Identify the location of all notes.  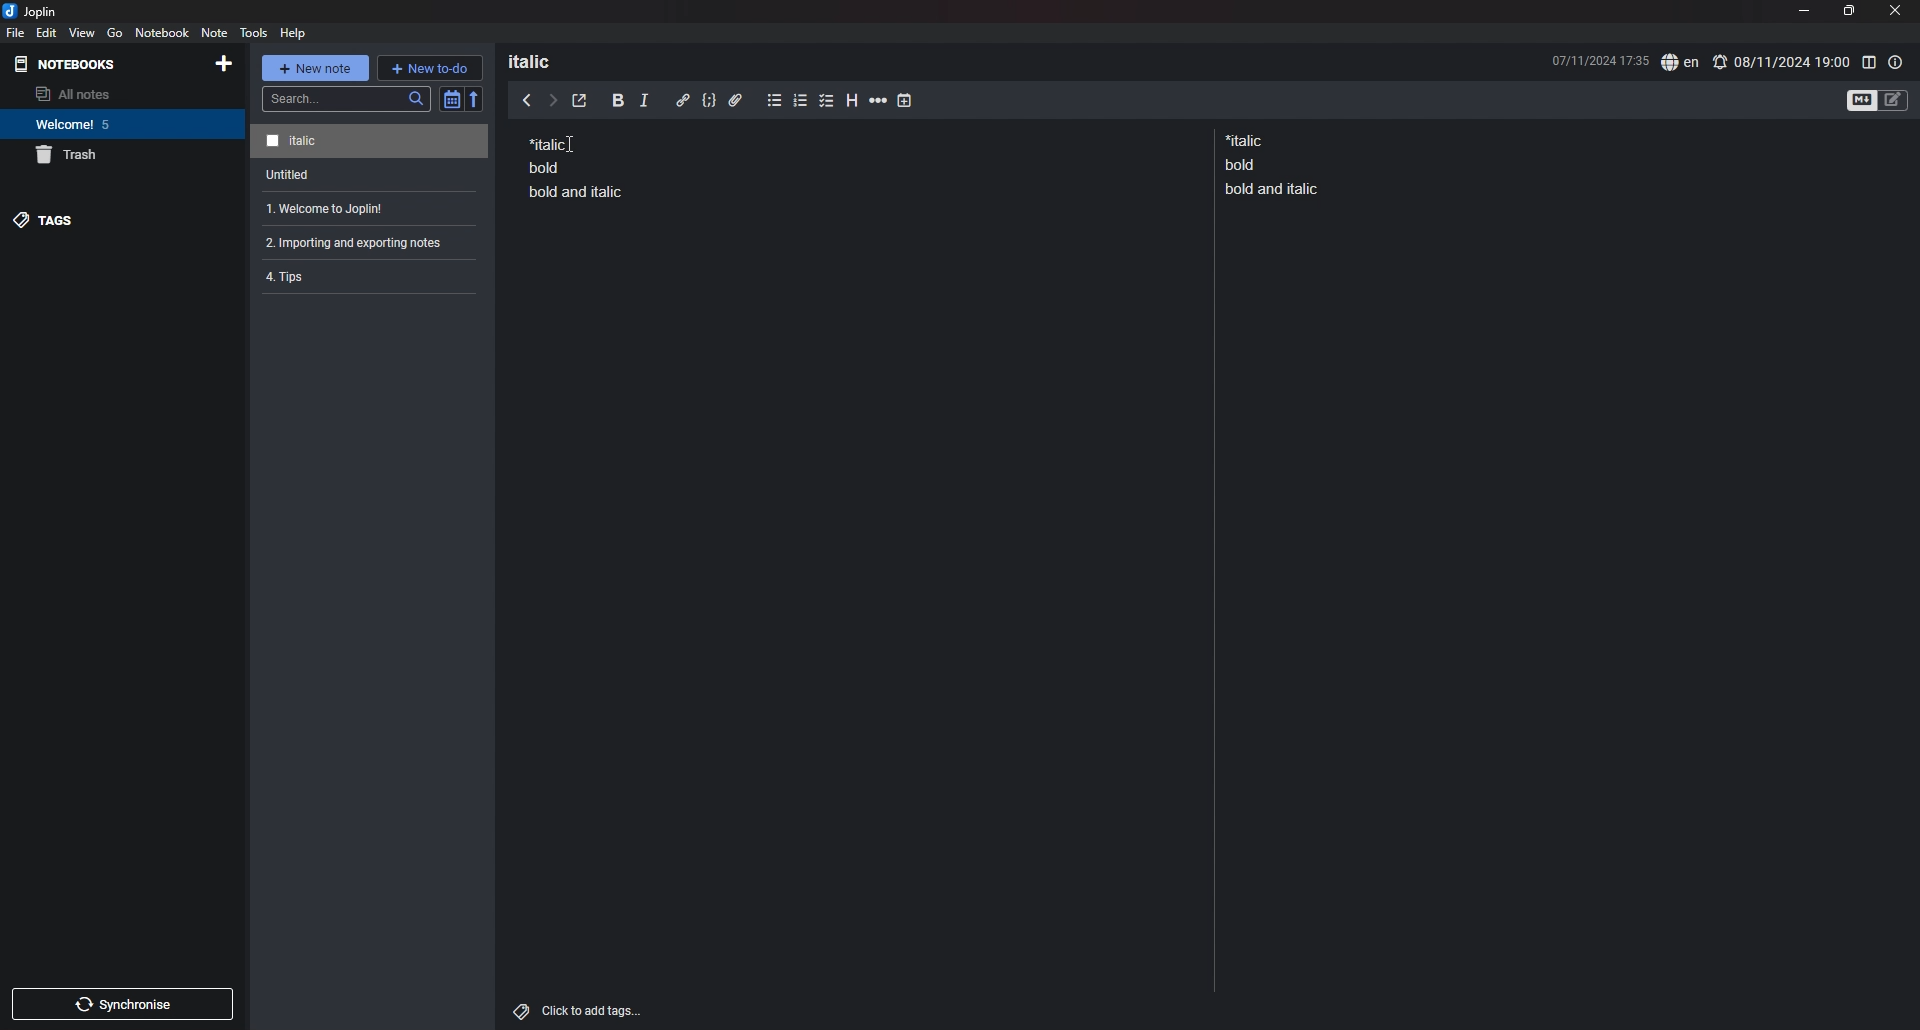
(117, 94).